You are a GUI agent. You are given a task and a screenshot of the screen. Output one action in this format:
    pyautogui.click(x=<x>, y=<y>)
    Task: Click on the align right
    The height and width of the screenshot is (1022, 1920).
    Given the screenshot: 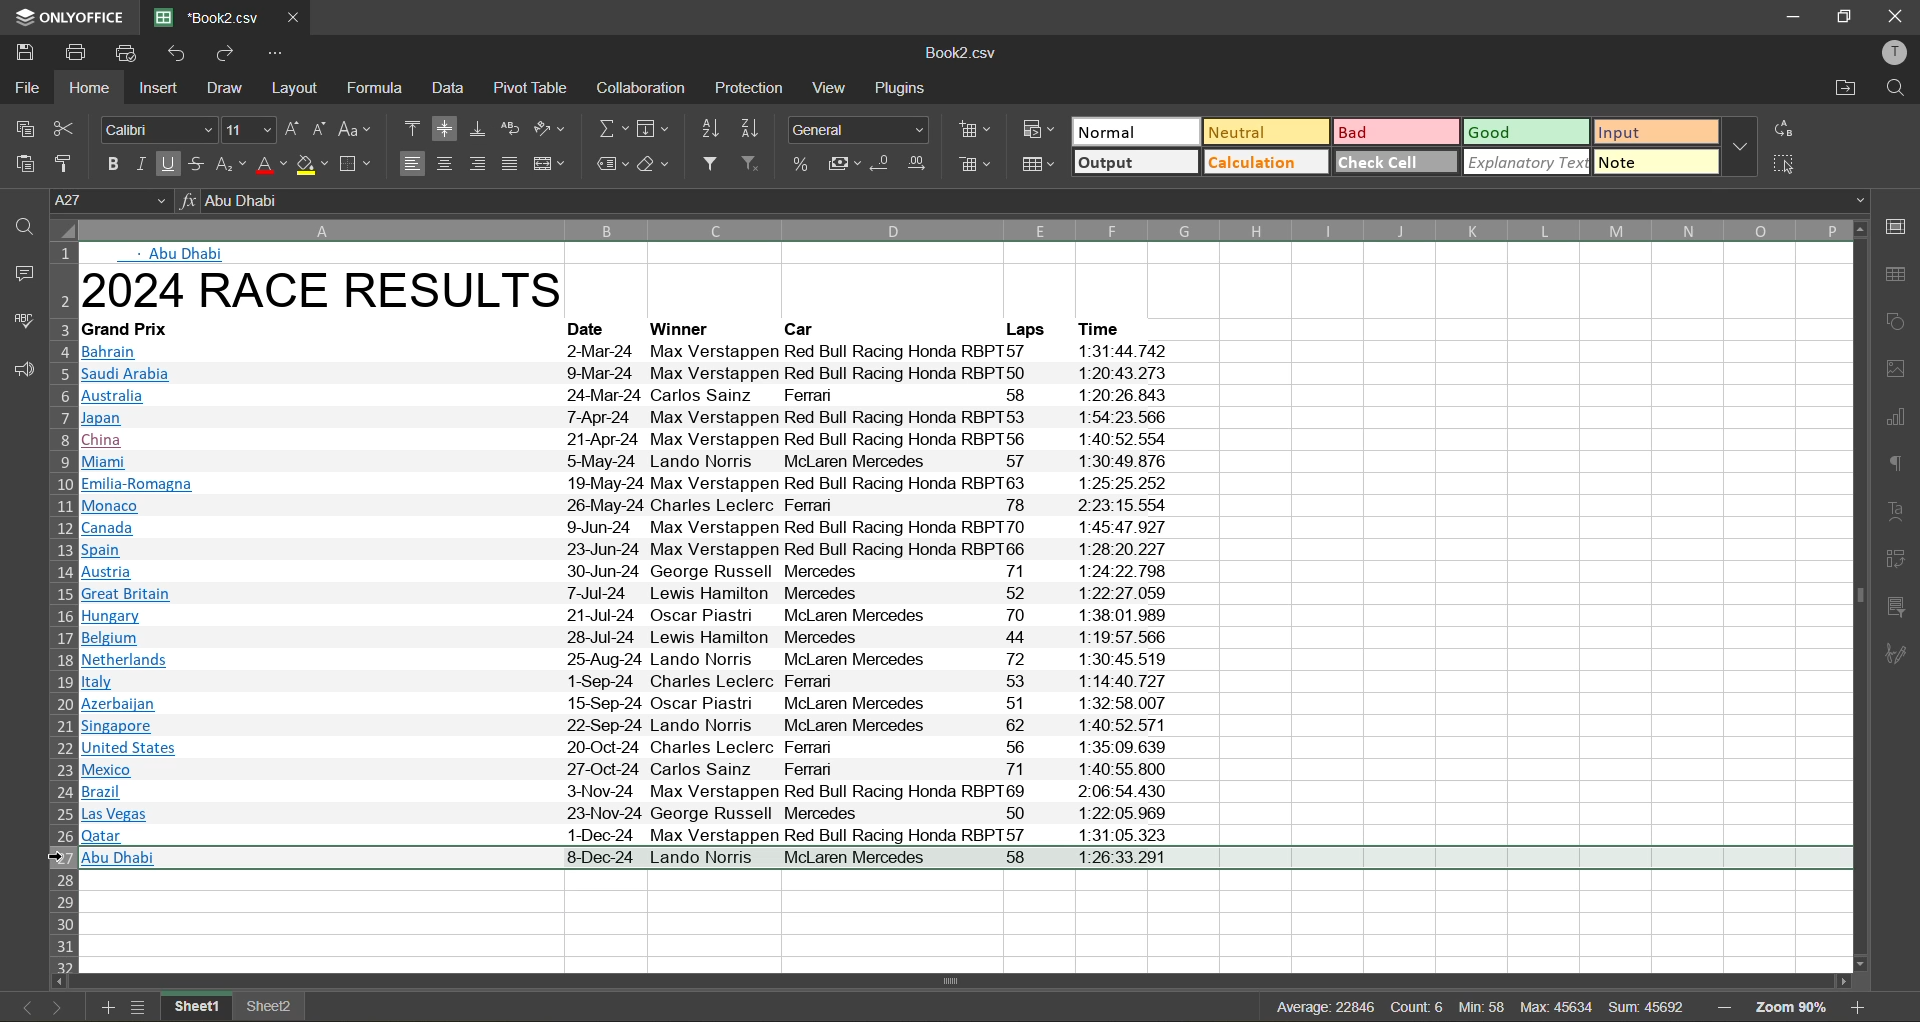 What is the action you would take?
    pyautogui.click(x=482, y=164)
    